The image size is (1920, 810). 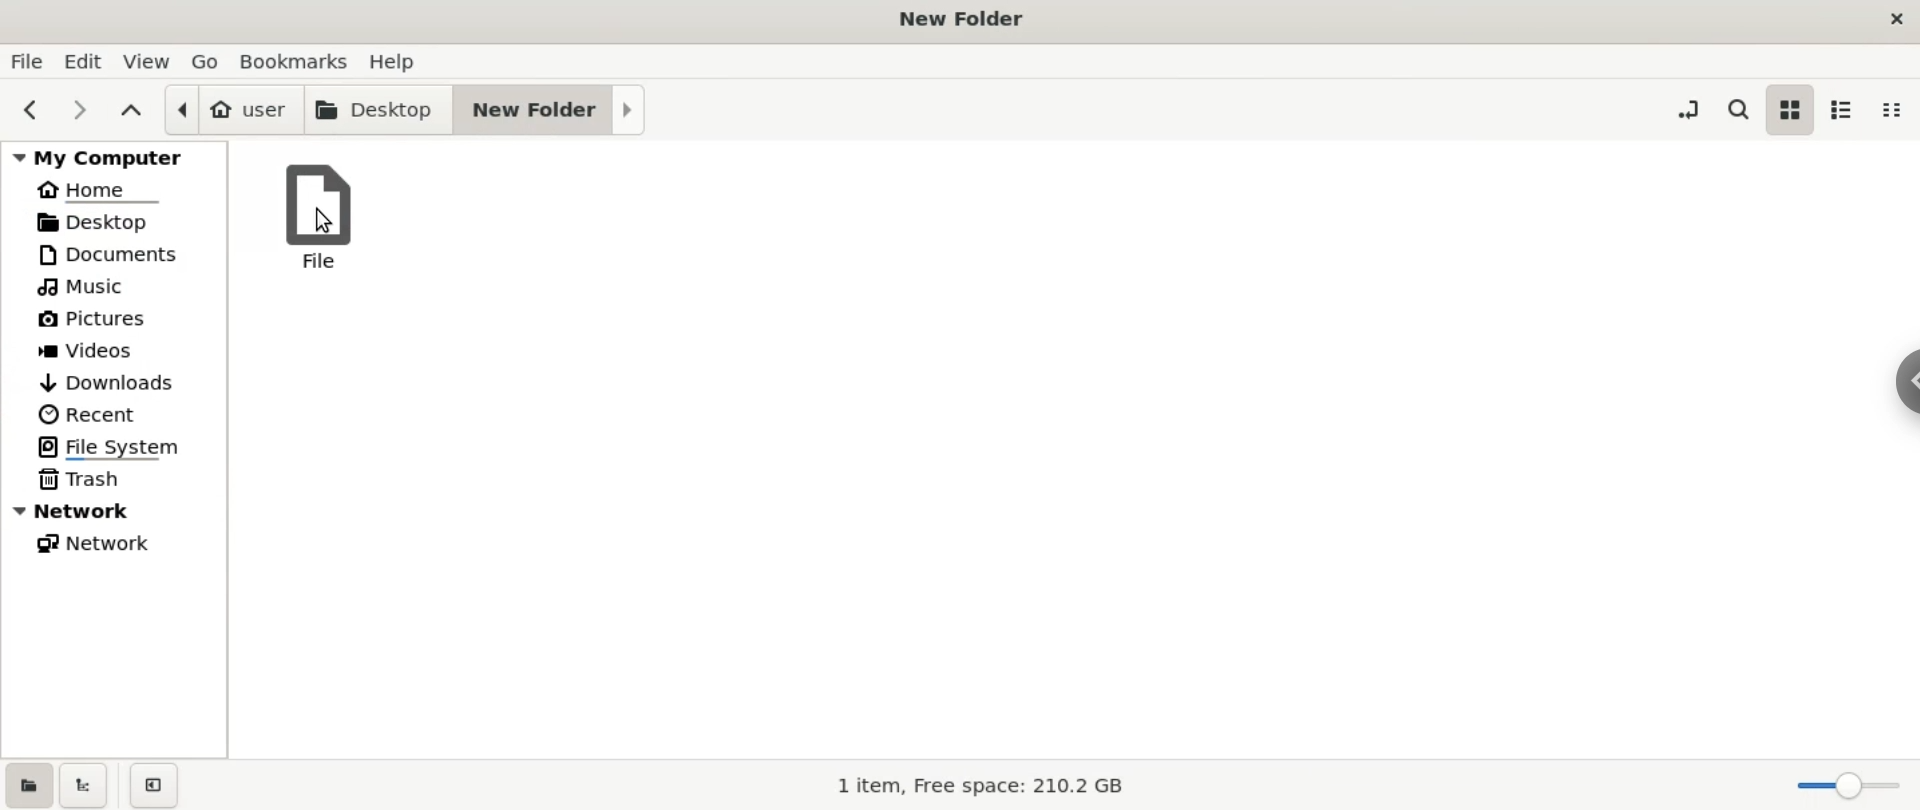 What do you see at coordinates (208, 62) in the screenshot?
I see `go` at bounding box center [208, 62].